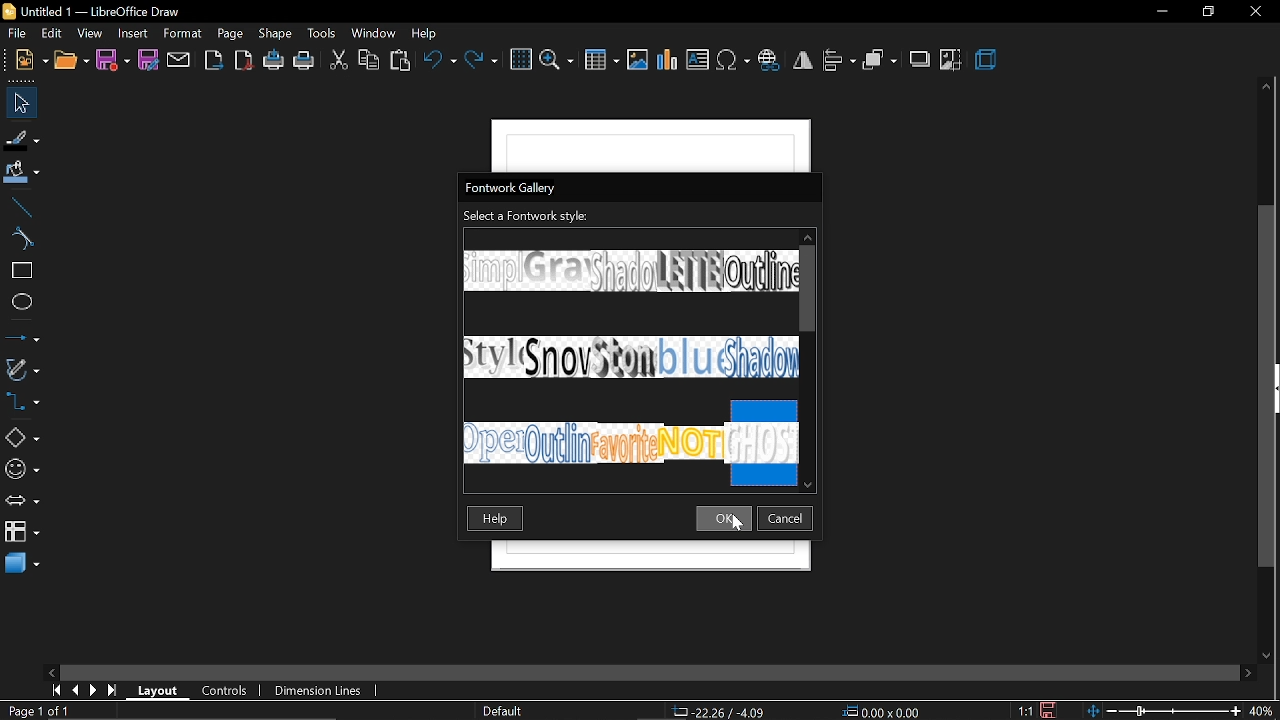 The height and width of the screenshot is (720, 1280). What do you see at coordinates (375, 33) in the screenshot?
I see `window` at bounding box center [375, 33].